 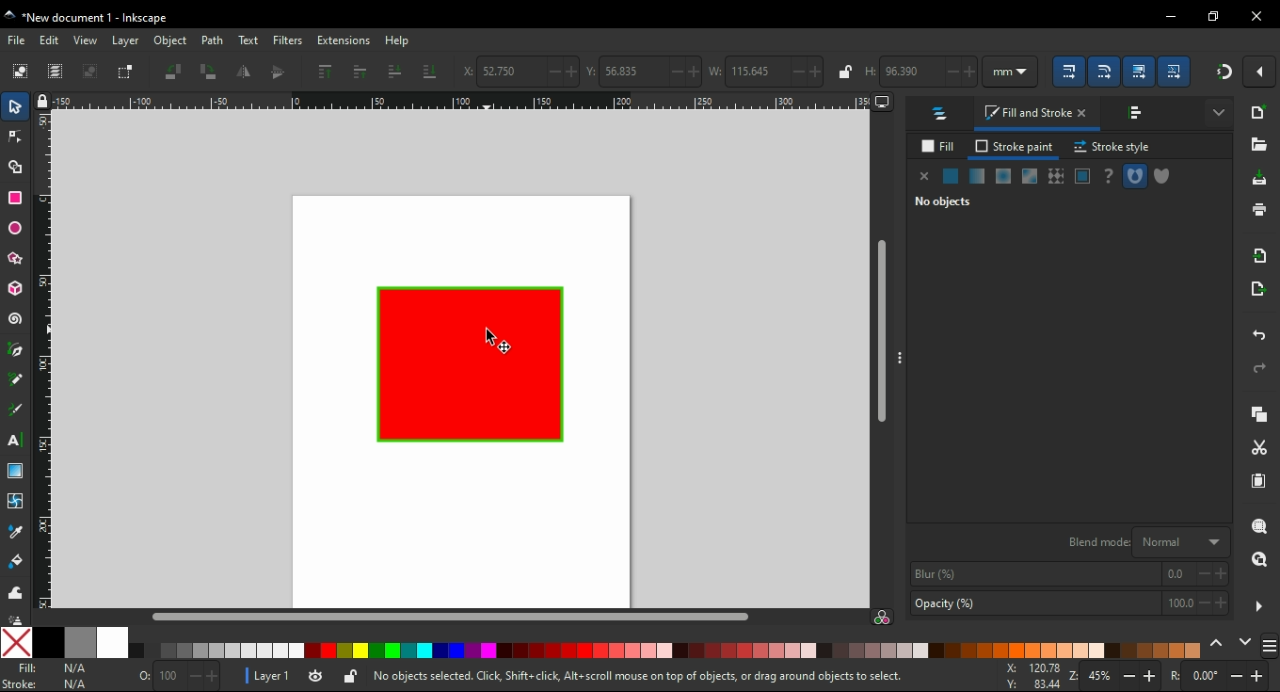 I want to click on x, so click(x=1032, y=676).